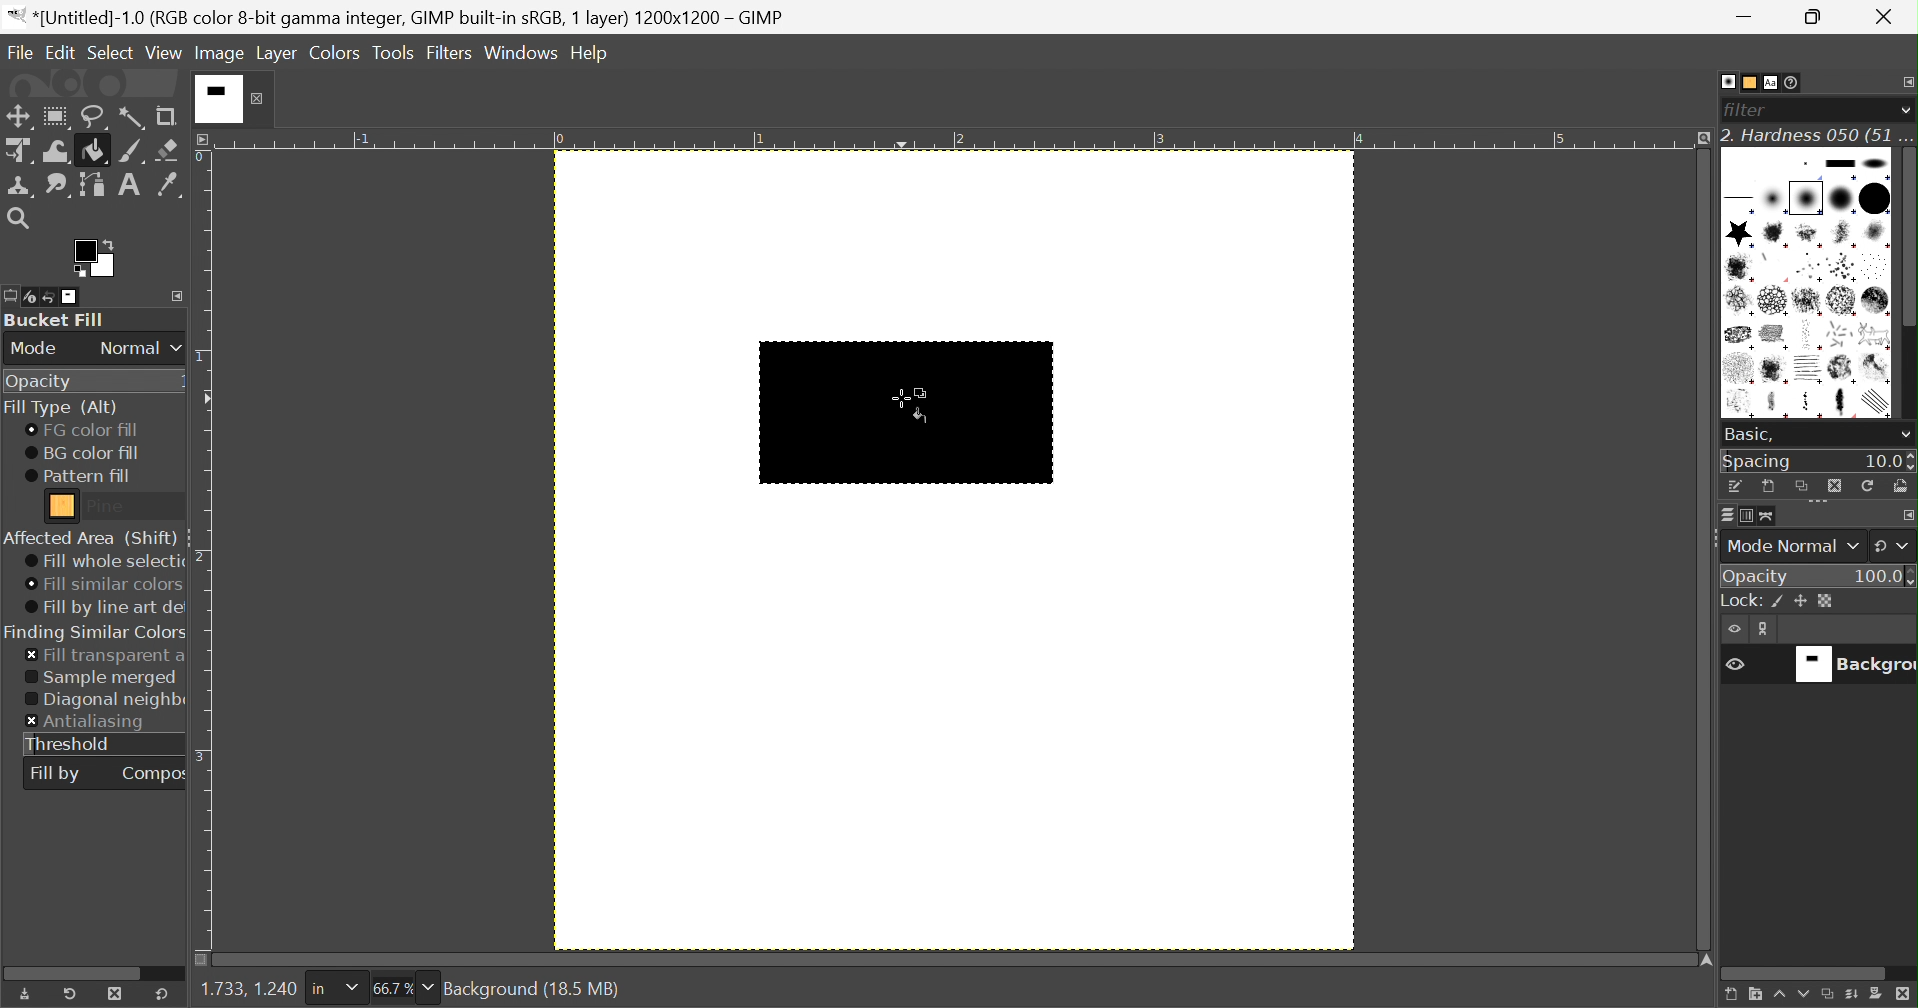 This screenshot has width=1918, height=1008. Describe the element at coordinates (166, 117) in the screenshot. I see `Crop Tool` at that location.